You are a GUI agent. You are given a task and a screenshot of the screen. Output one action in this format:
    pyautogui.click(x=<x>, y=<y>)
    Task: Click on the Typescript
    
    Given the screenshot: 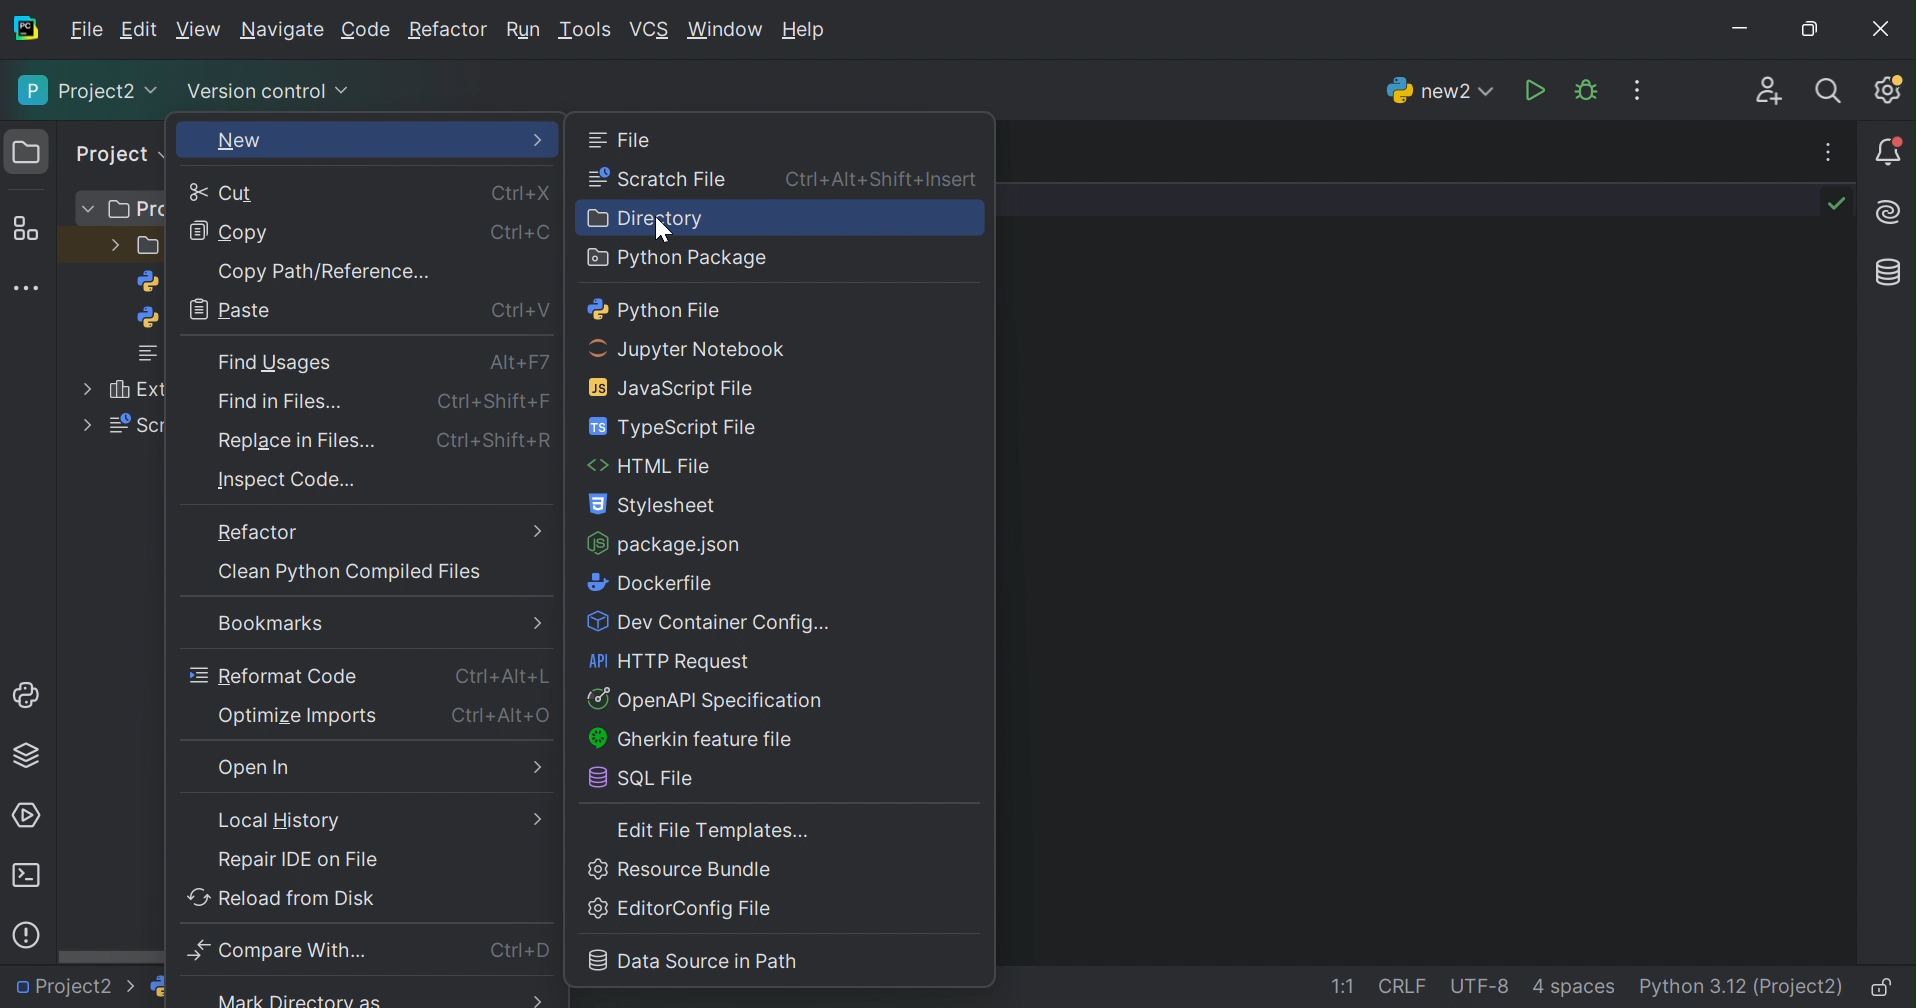 What is the action you would take?
    pyautogui.click(x=674, y=428)
    